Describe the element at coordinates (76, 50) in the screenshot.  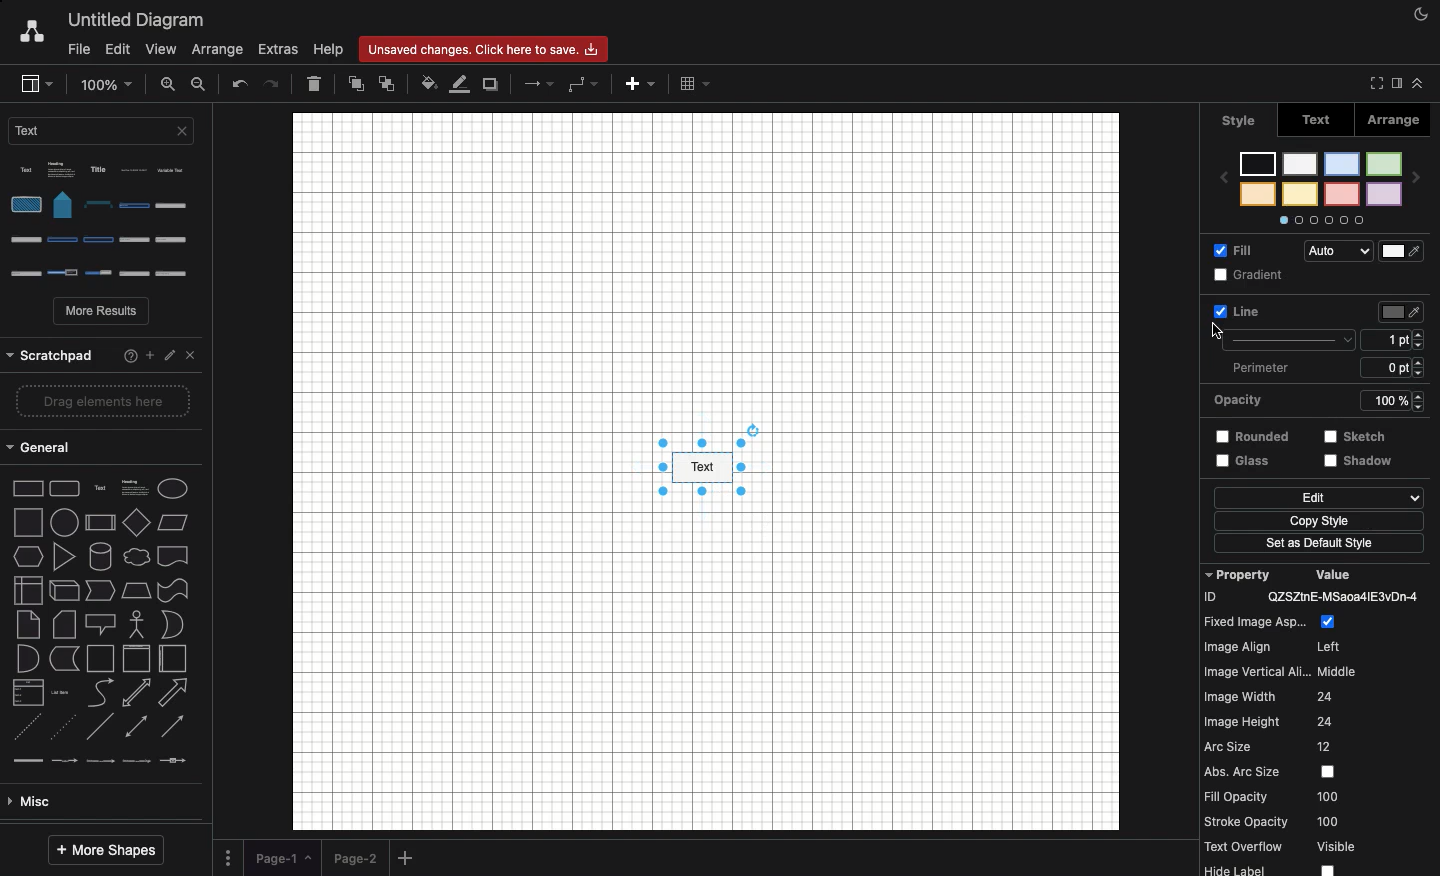
I see `File` at that location.